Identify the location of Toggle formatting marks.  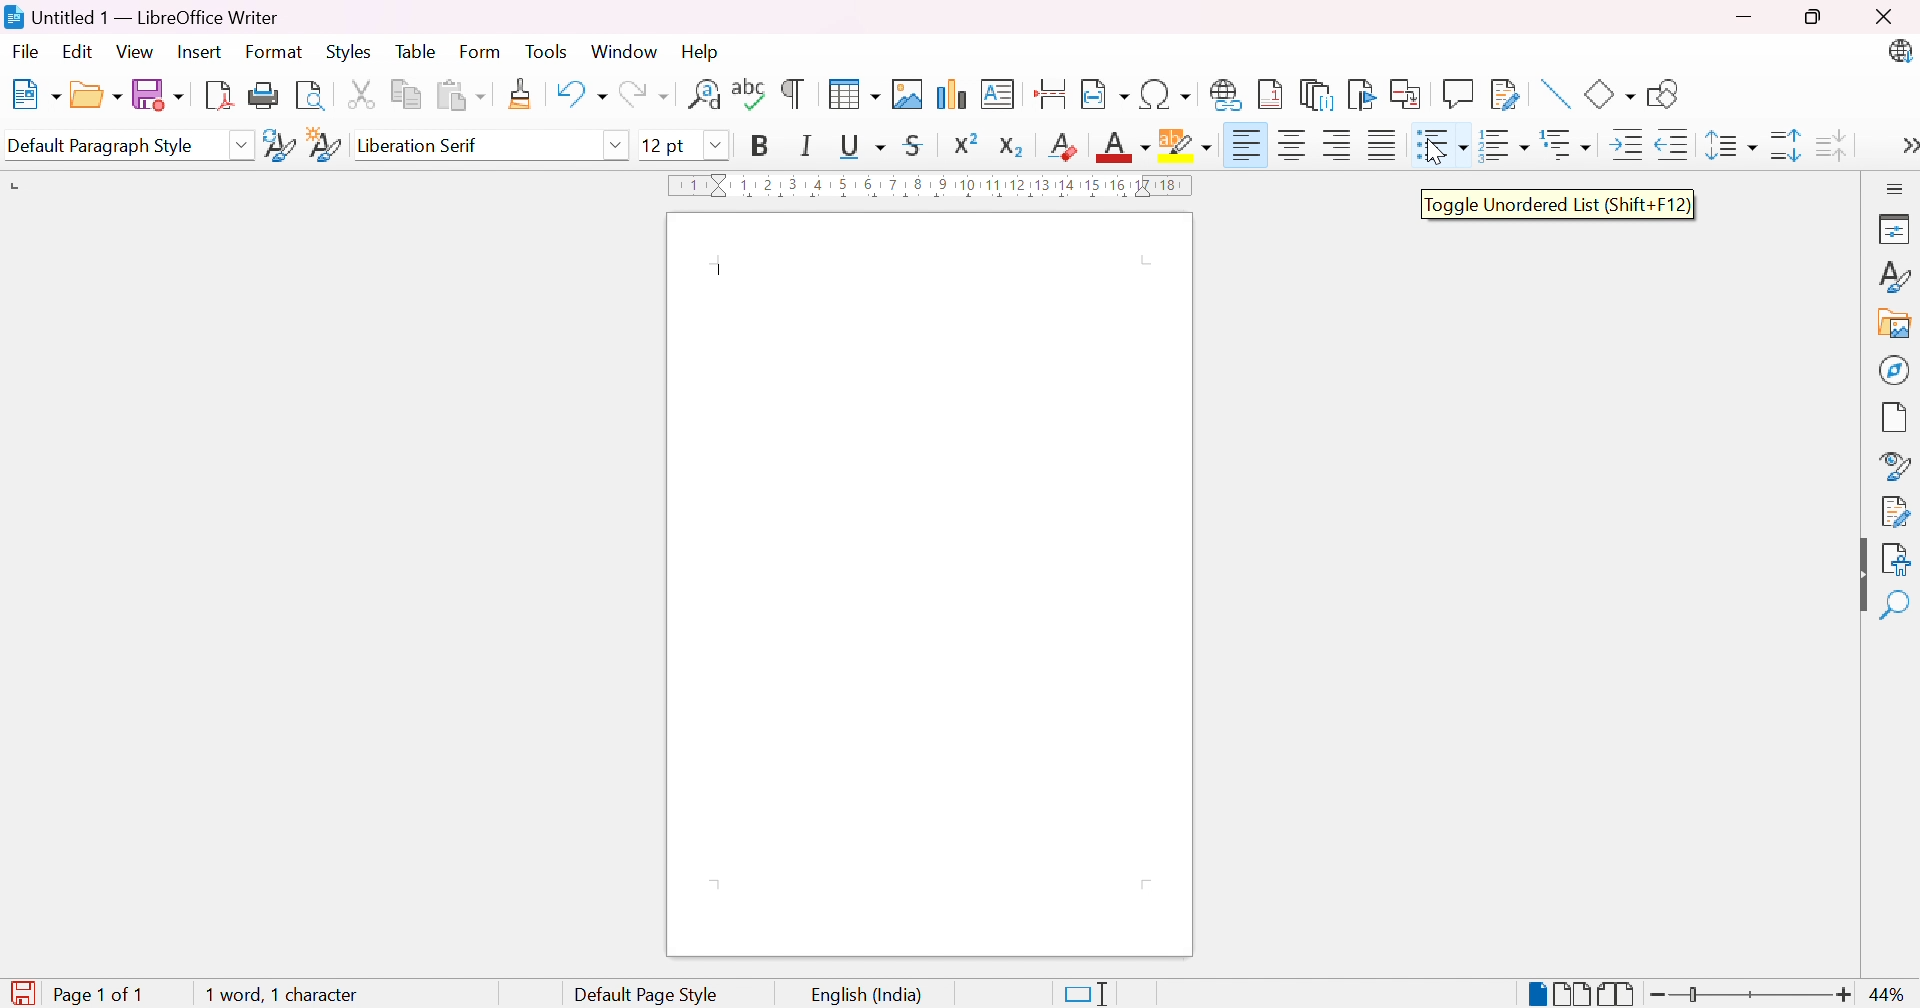
(795, 92).